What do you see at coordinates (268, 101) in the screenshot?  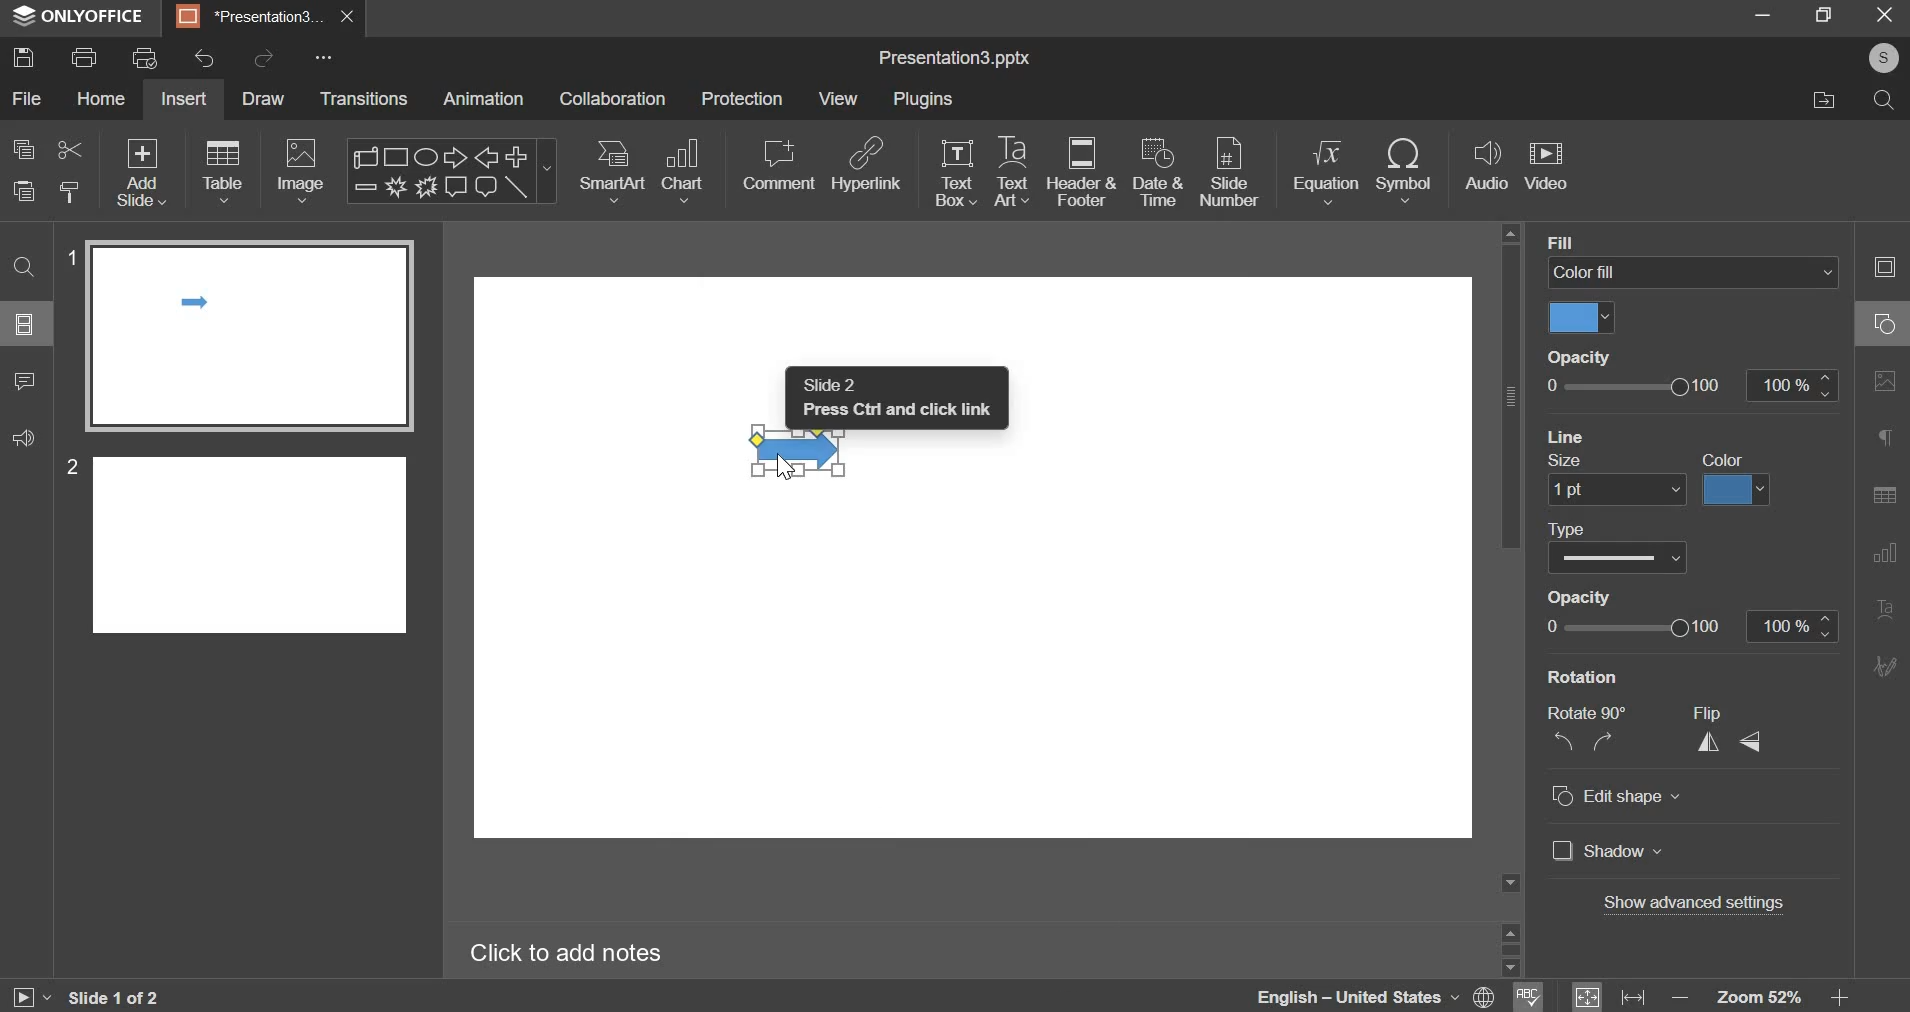 I see `draw` at bounding box center [268, 101].